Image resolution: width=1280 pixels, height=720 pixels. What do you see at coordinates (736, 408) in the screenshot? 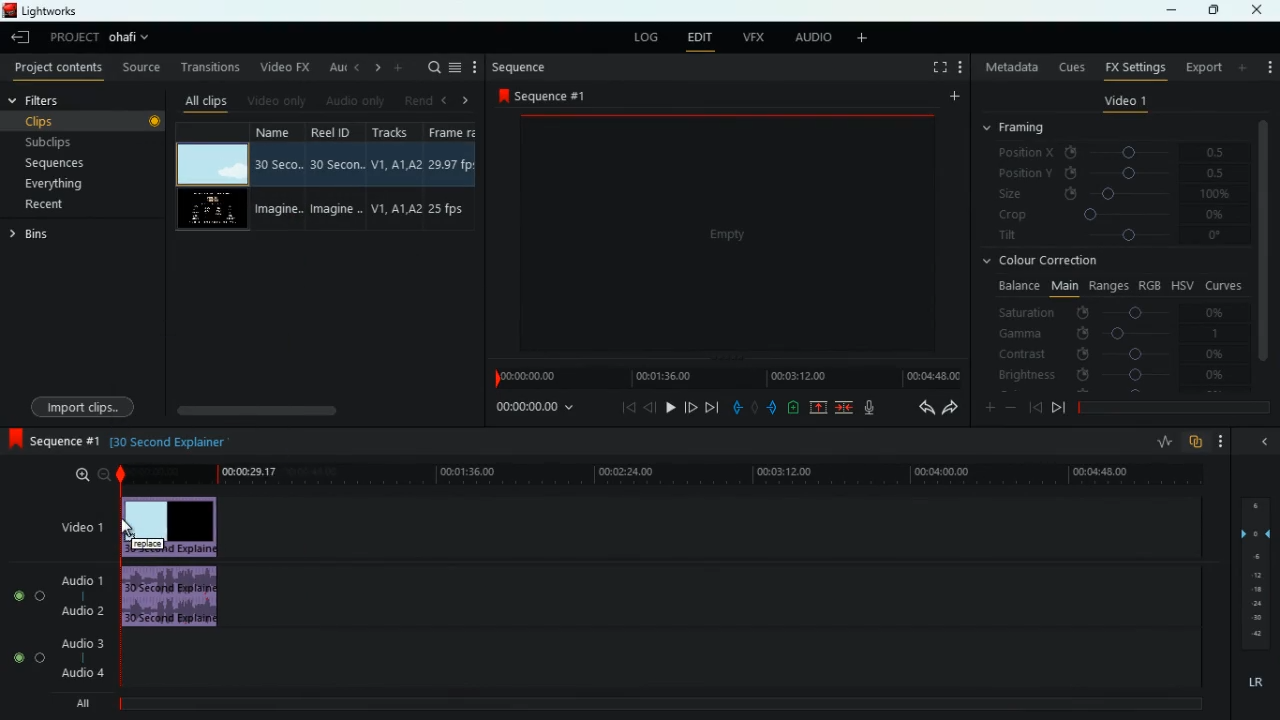
I see `pull` at bounding box center [736, 408].